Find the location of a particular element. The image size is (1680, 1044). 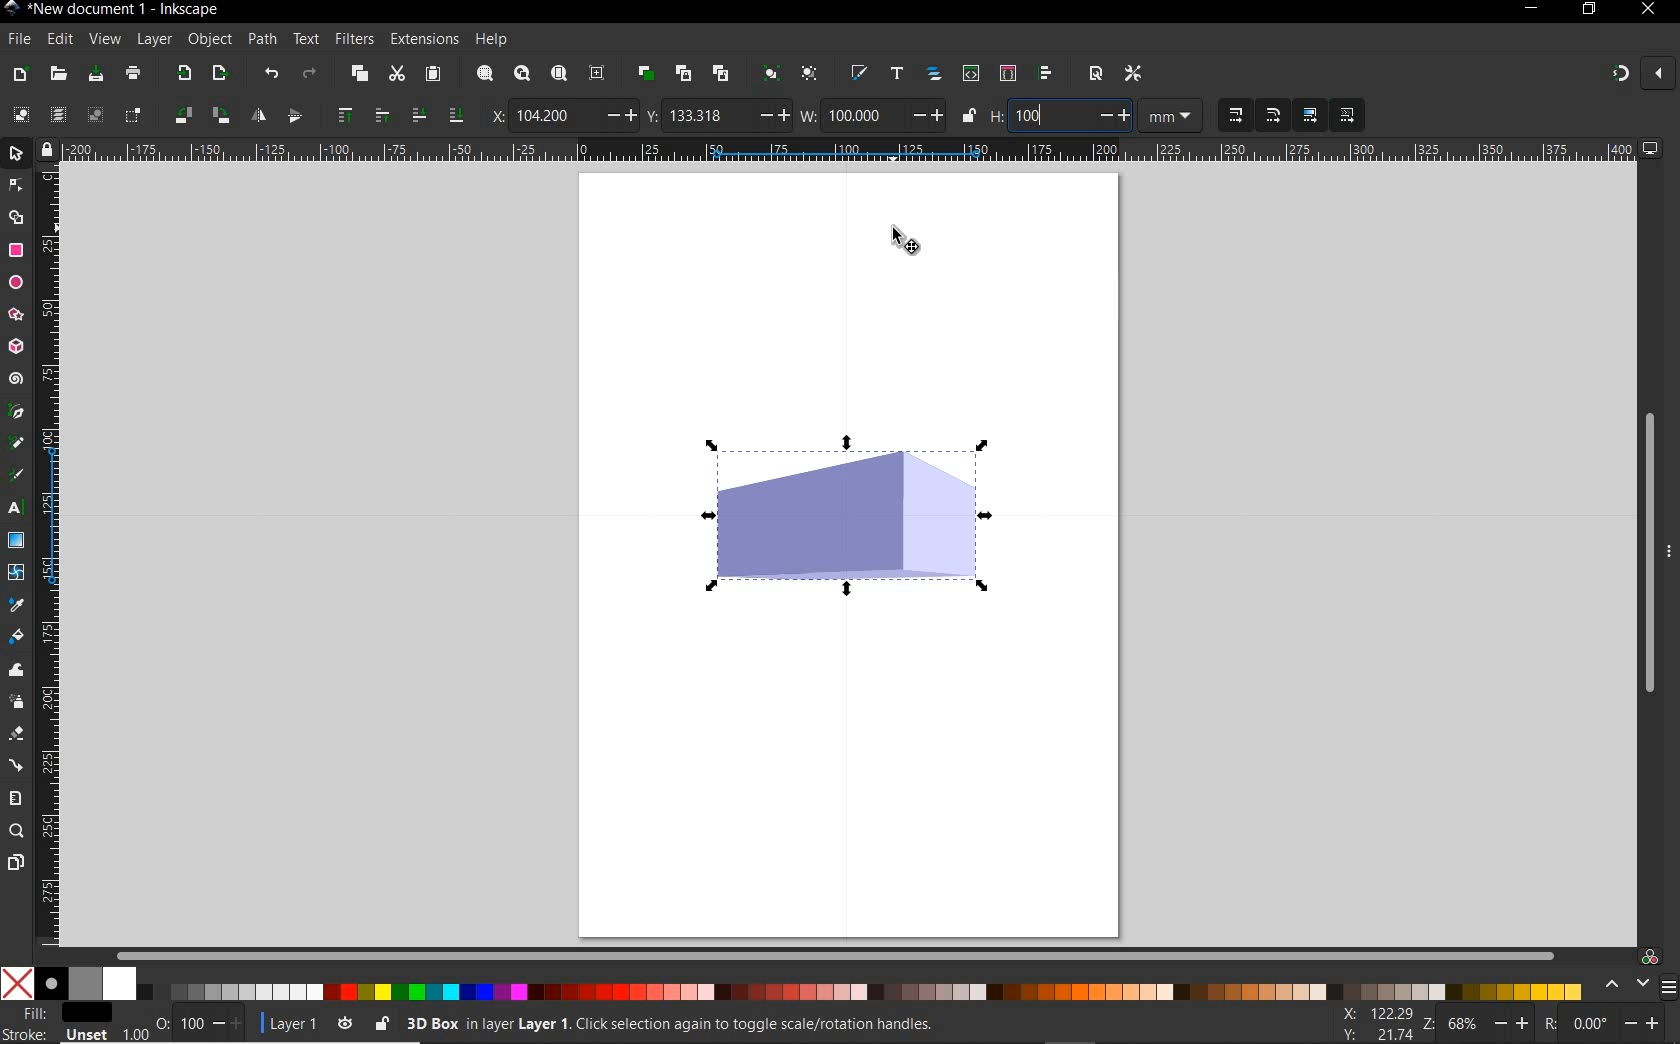

help is located at coordinates (493, 39).